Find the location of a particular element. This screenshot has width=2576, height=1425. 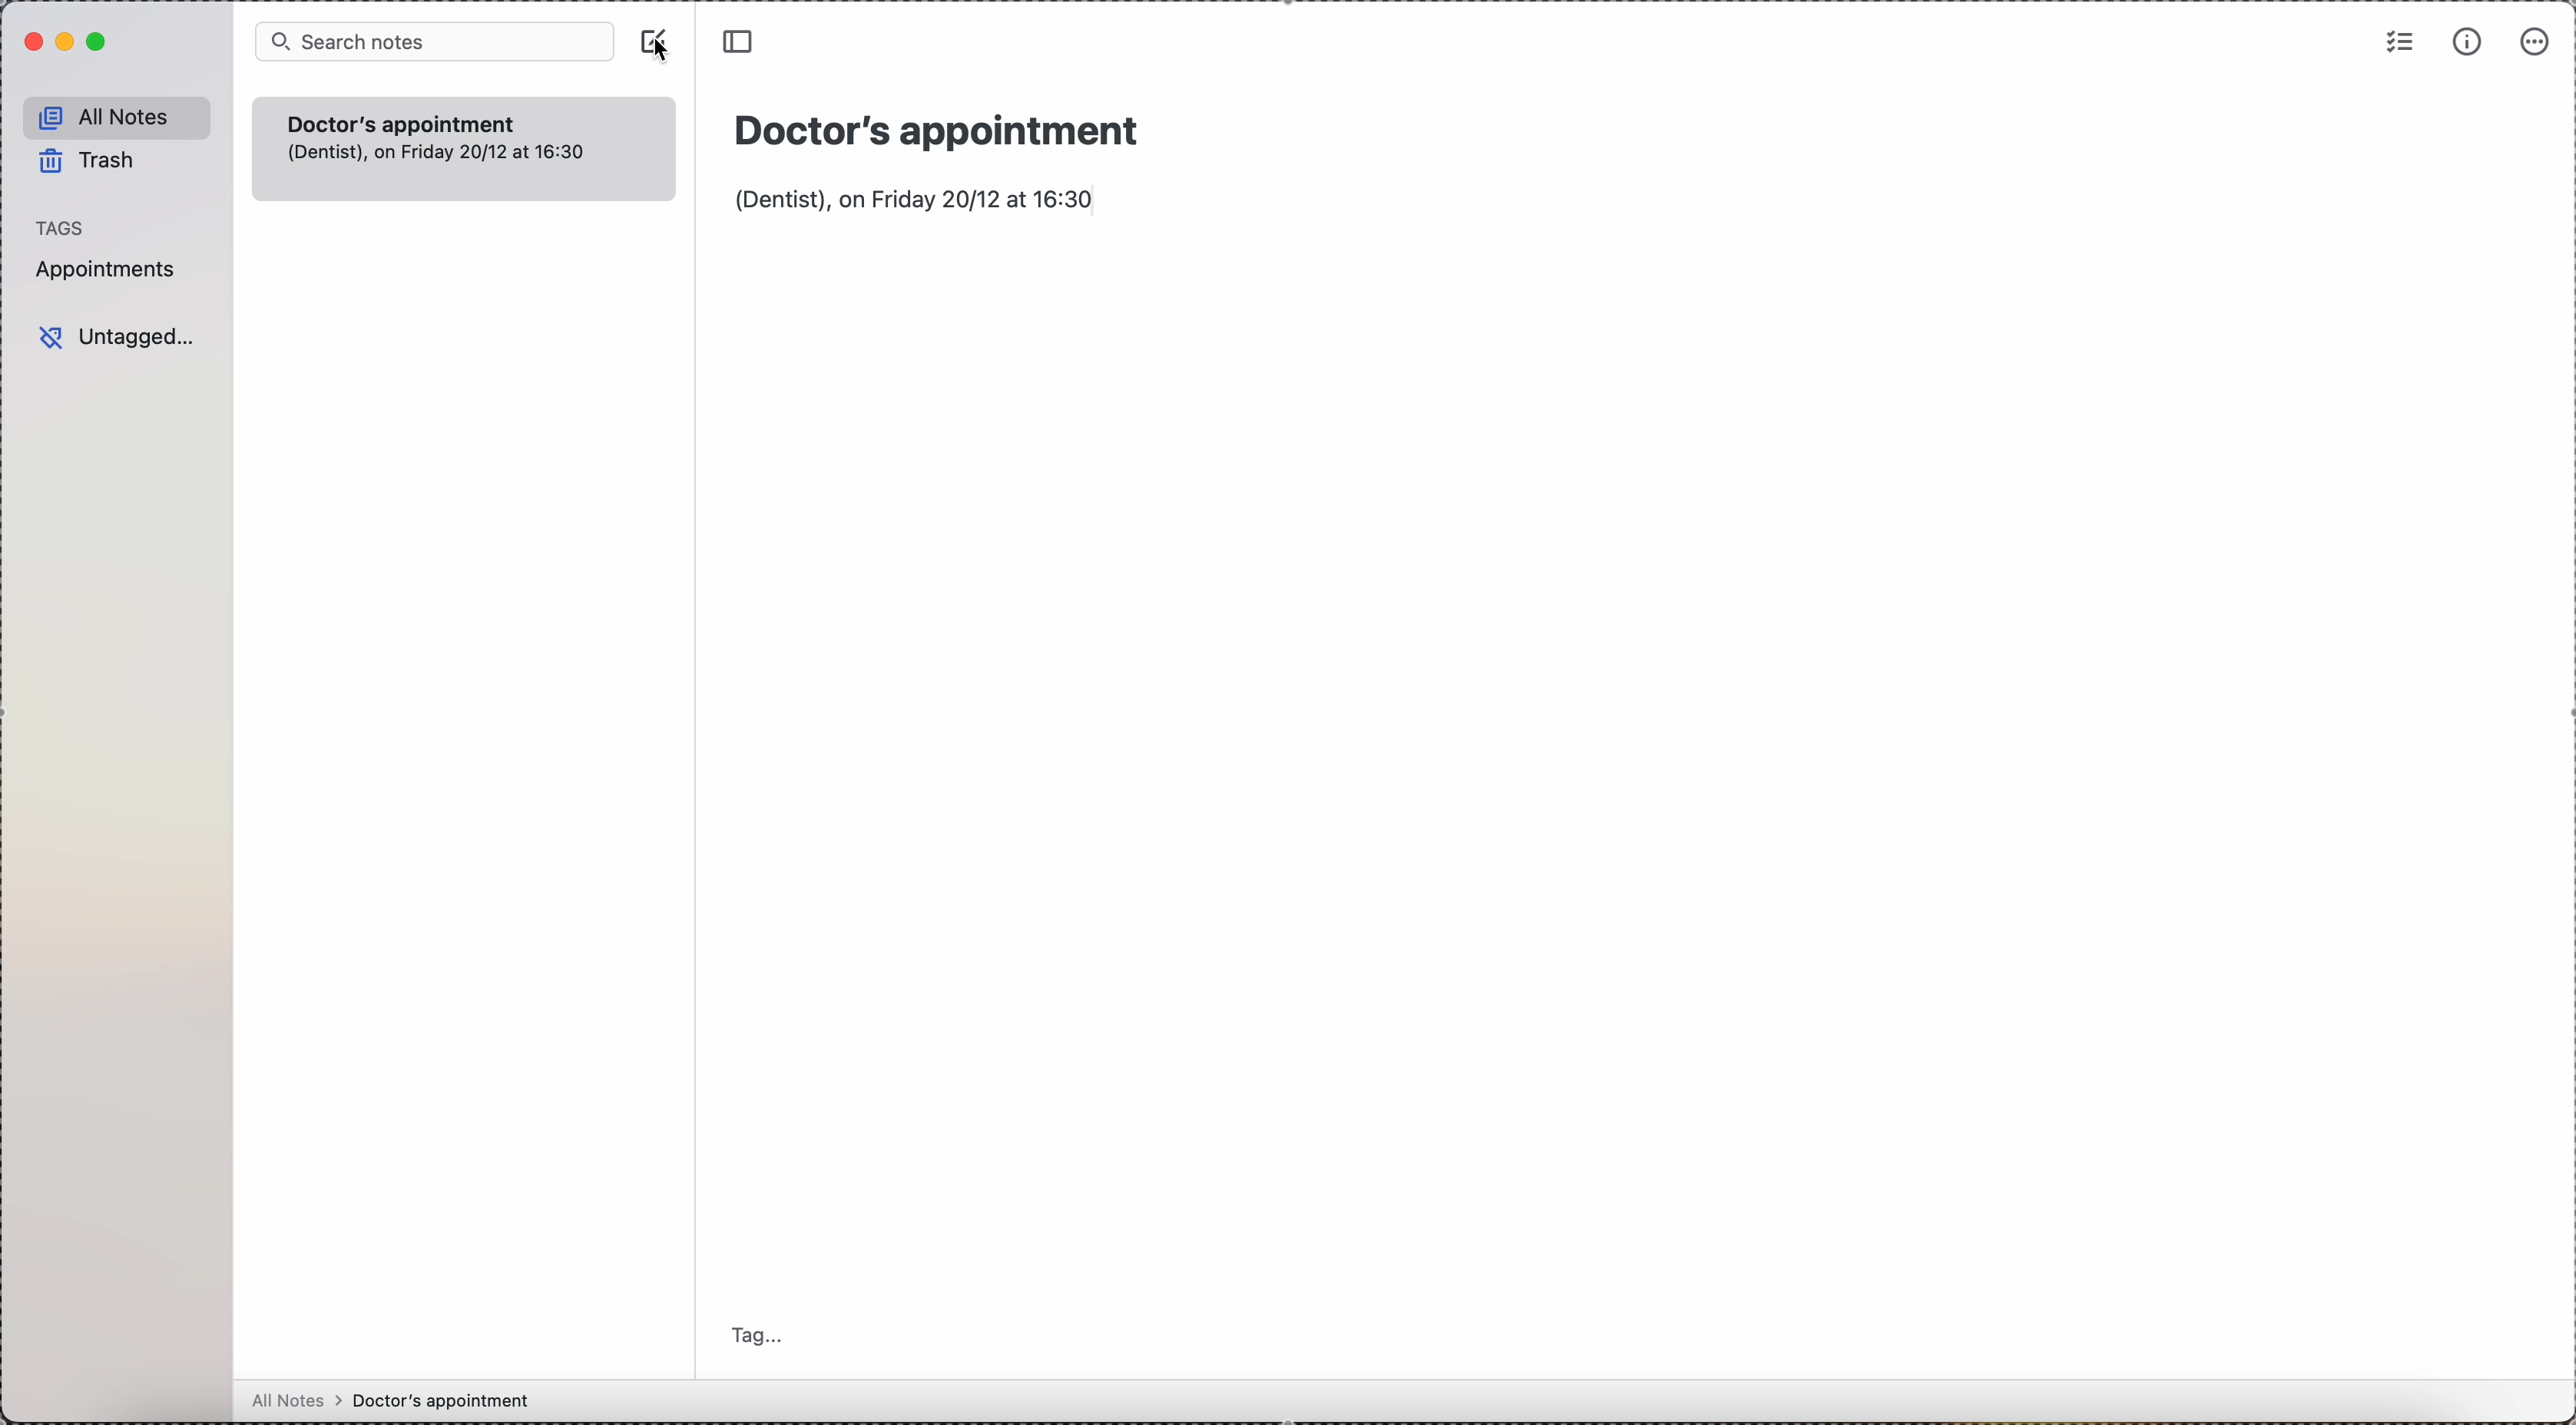

tags is located at coordinates (59, 225).